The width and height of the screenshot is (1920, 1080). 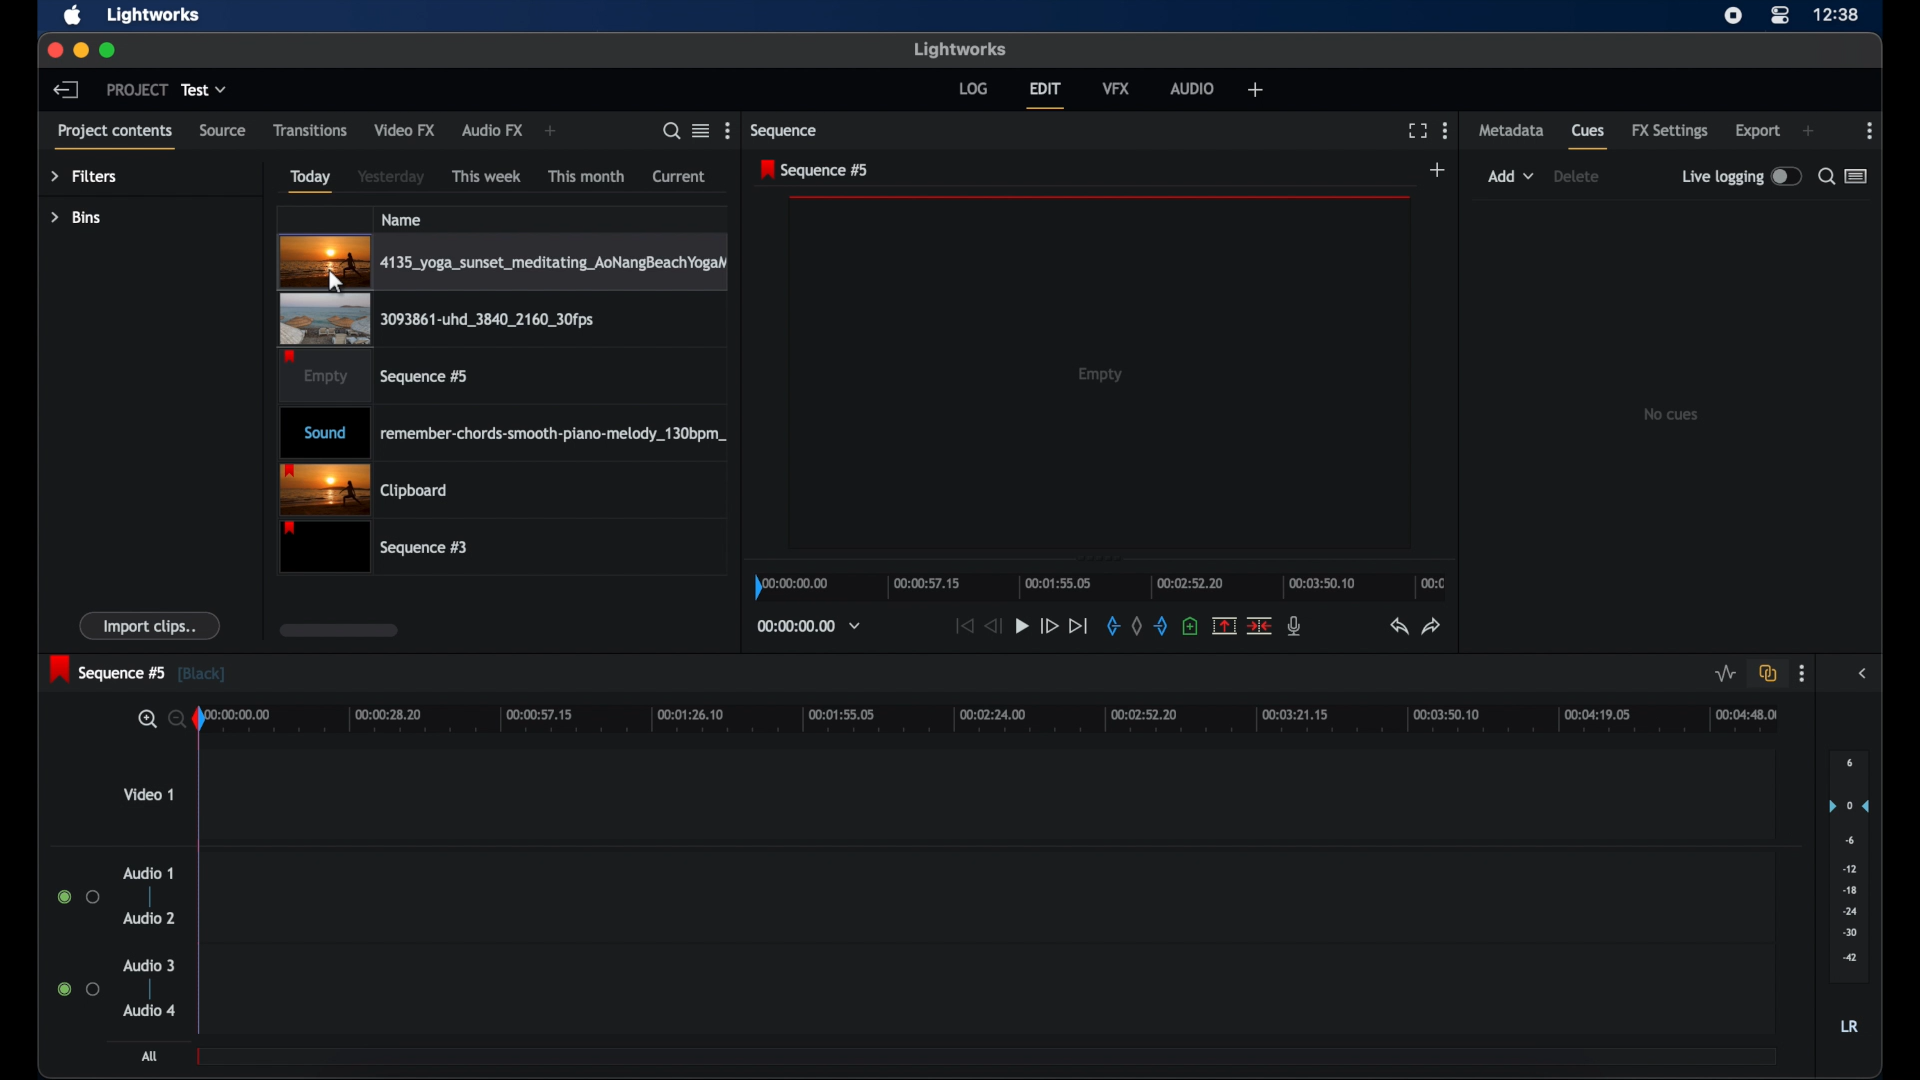 I want to click on audio 1, so click(x=146, y=874).